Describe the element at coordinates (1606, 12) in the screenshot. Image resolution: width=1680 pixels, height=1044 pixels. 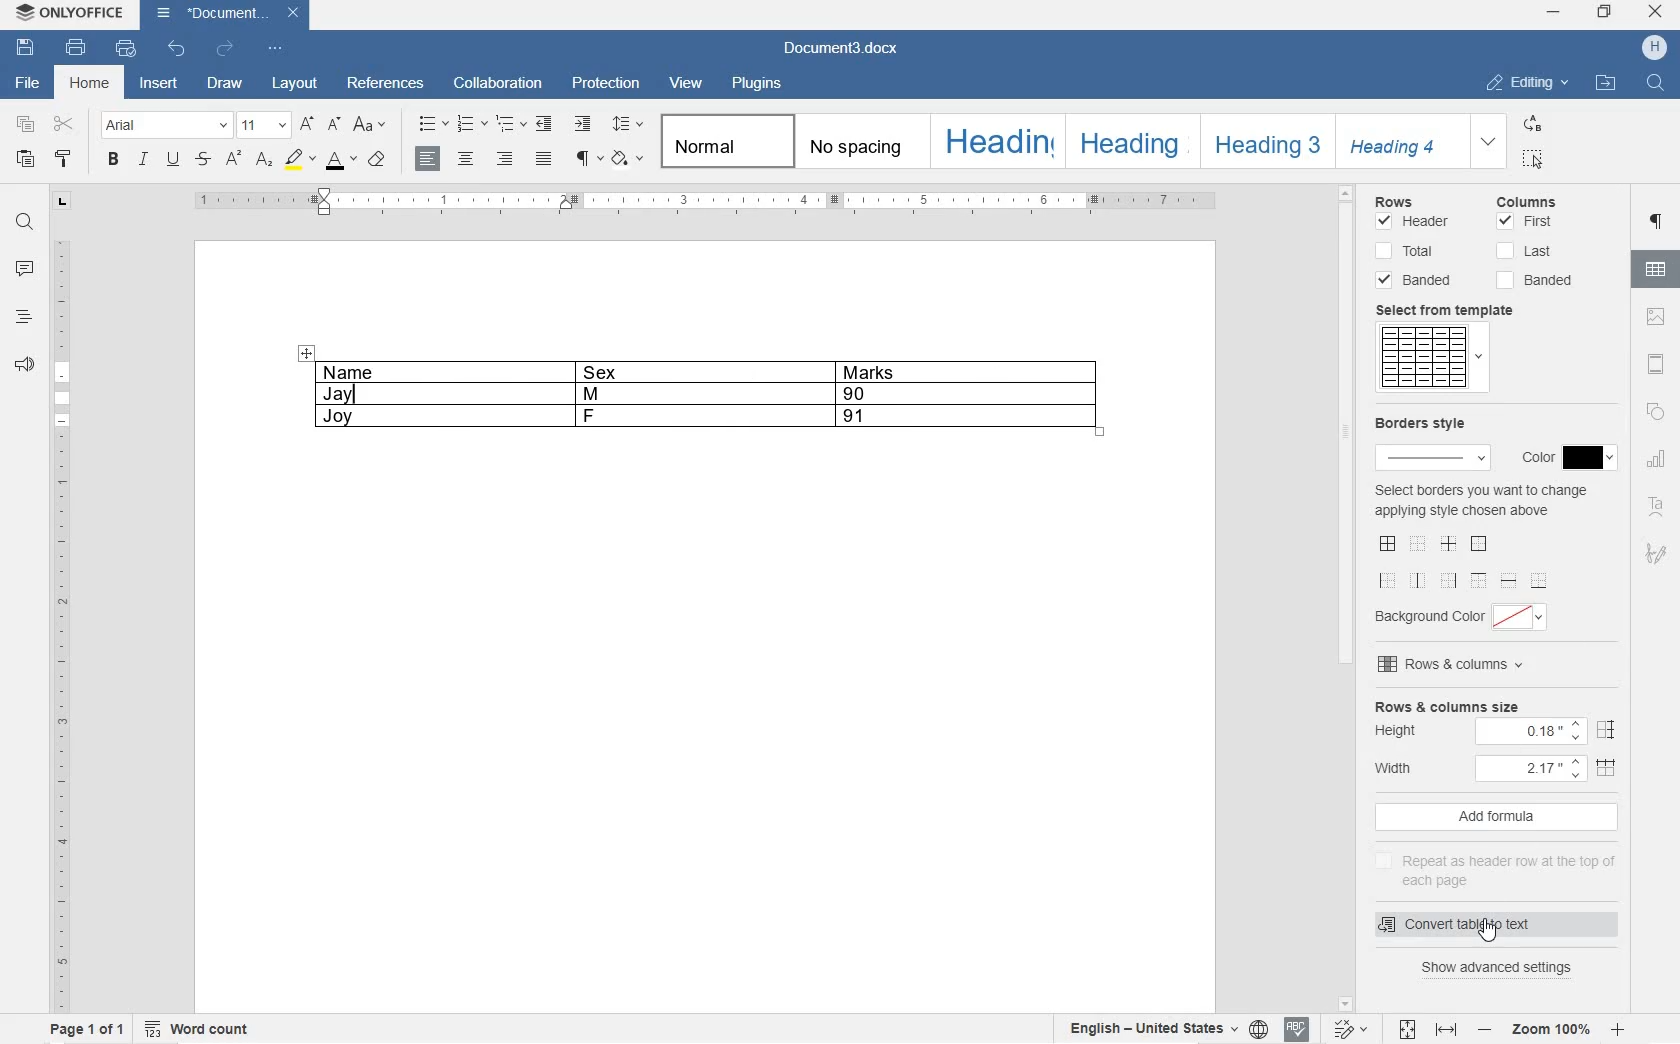
I see `RESTORE` at that location.